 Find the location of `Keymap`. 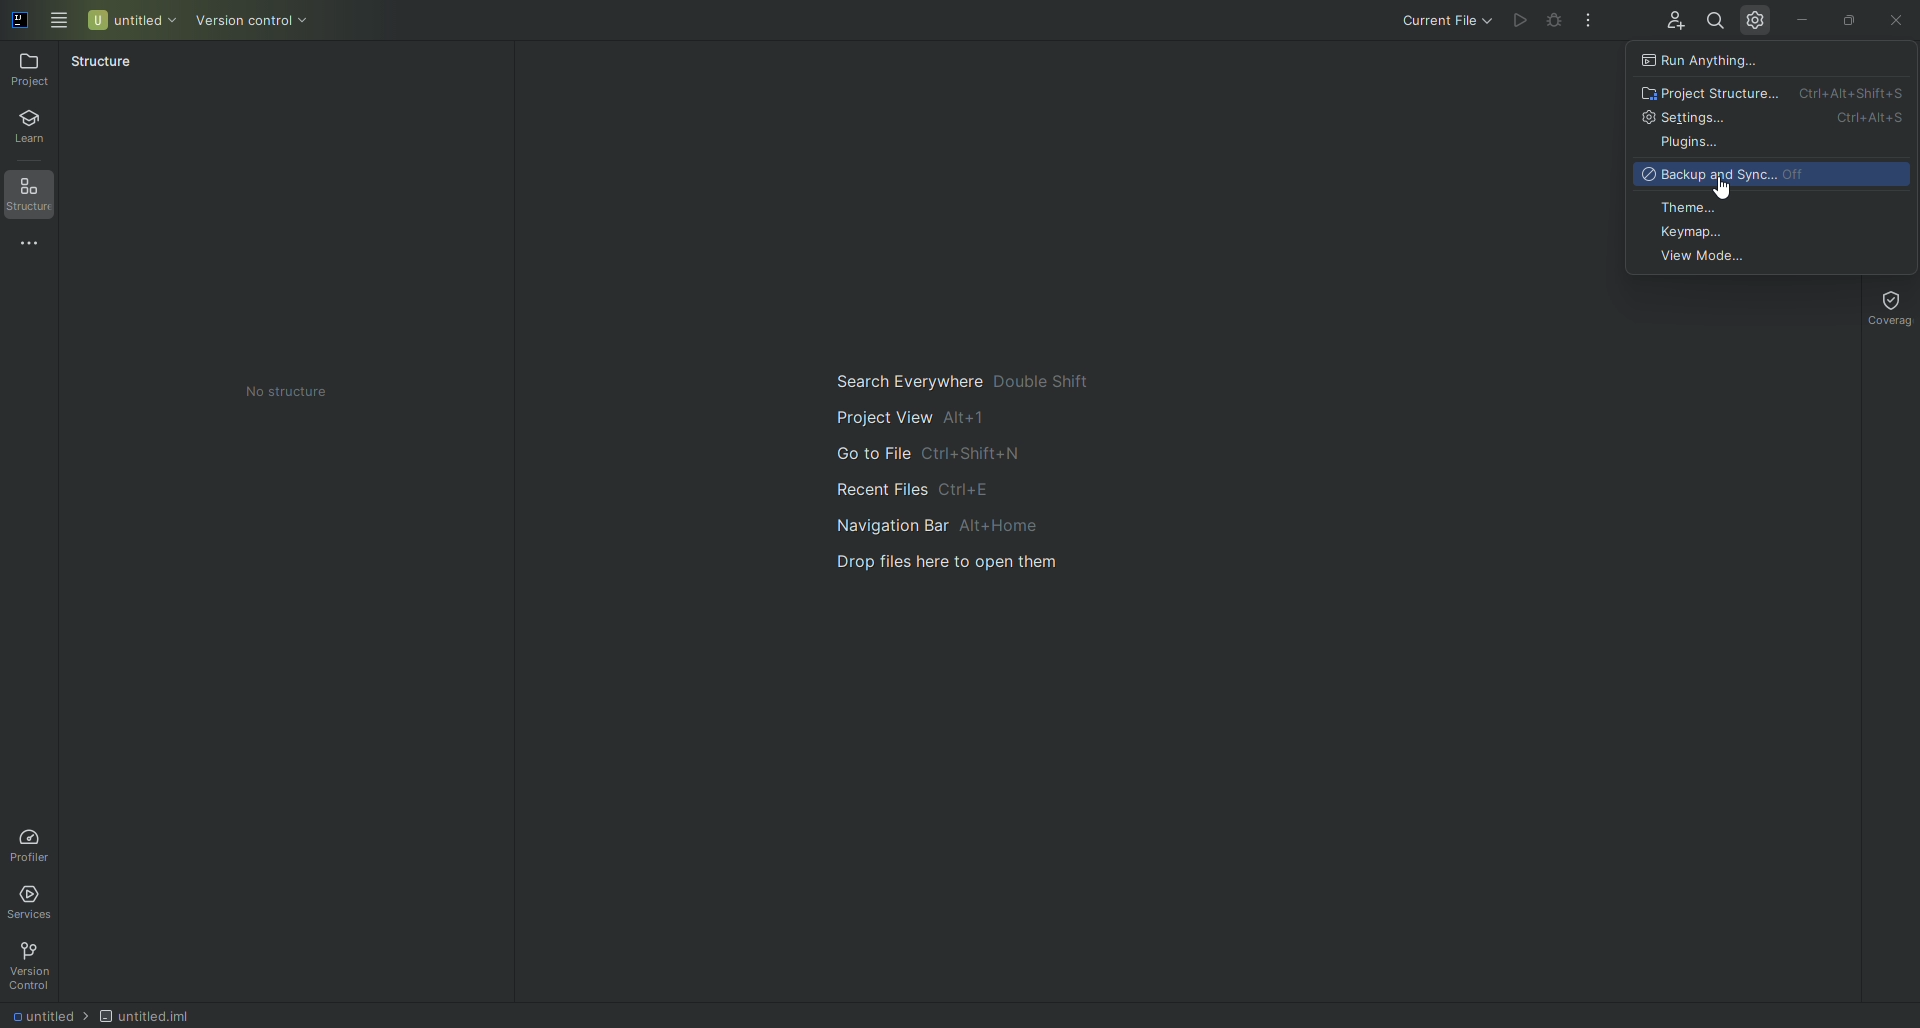

Keymap is located at coordinates (1696, 231).